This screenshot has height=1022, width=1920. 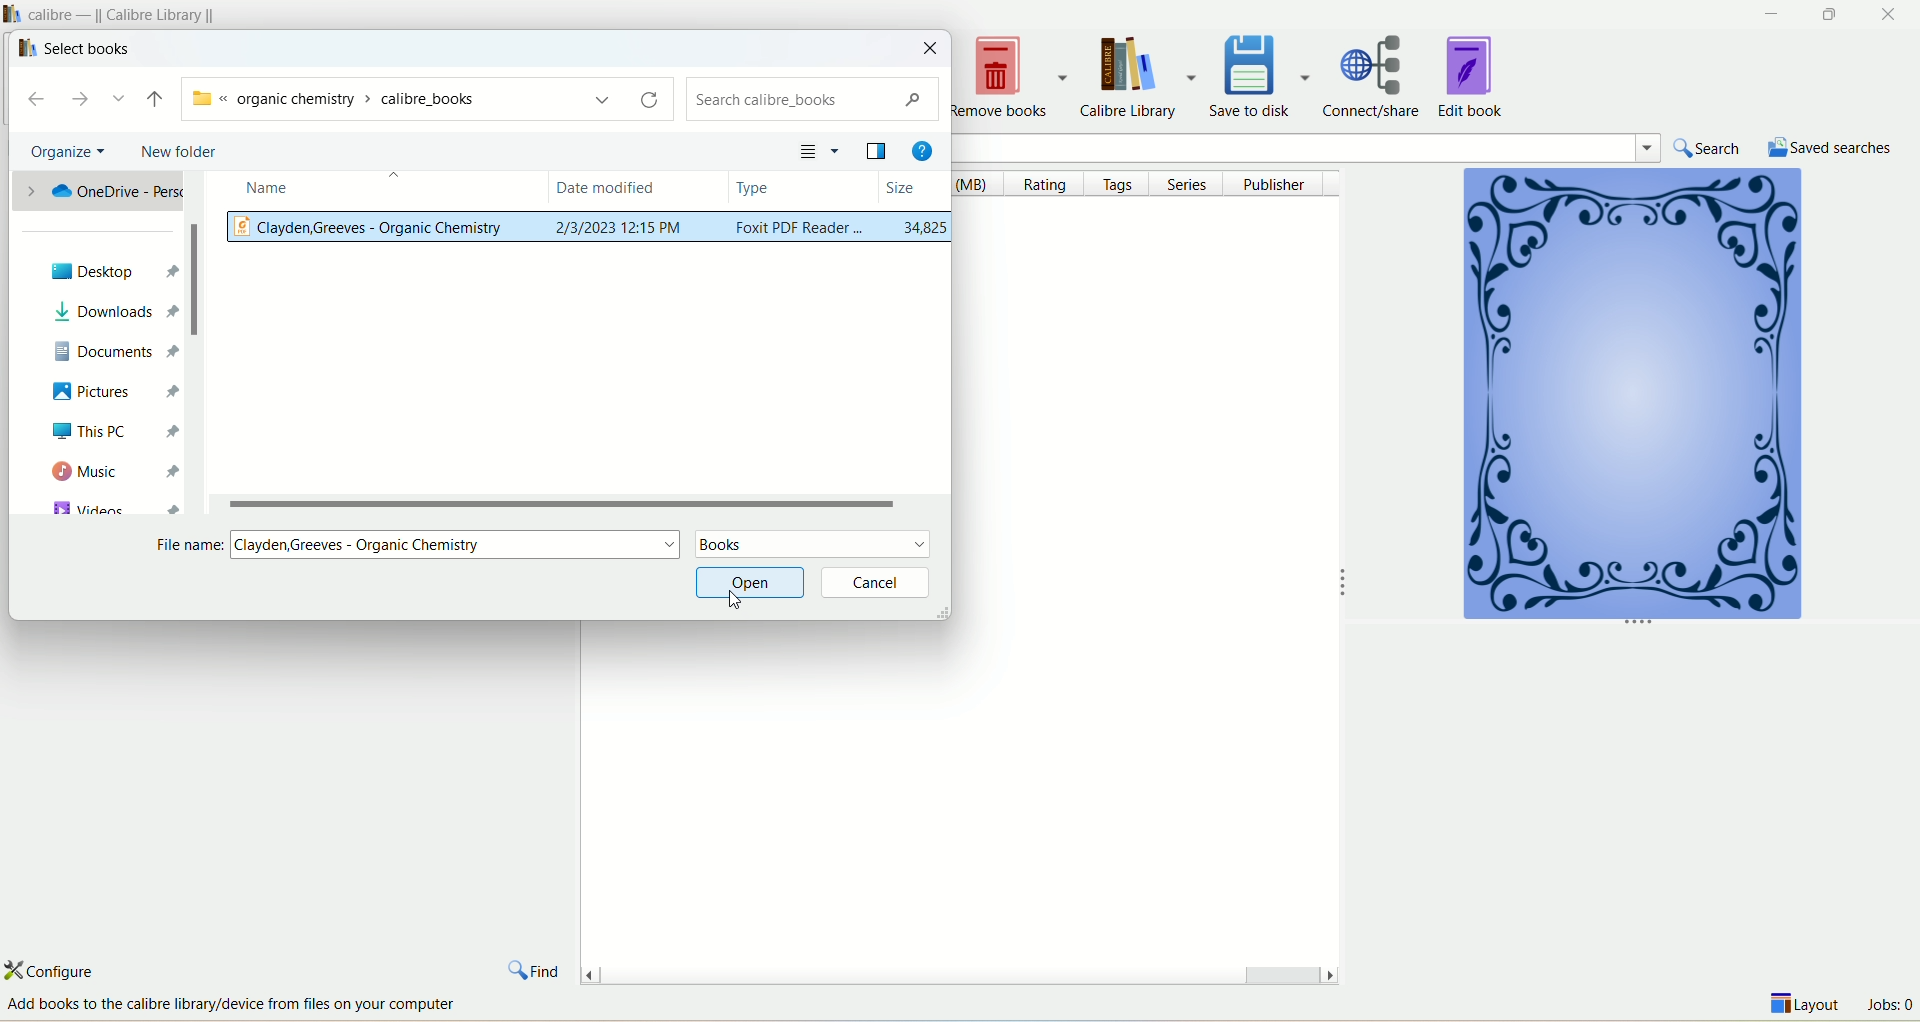 I want to click on tags, so click(x=1121, y=185).